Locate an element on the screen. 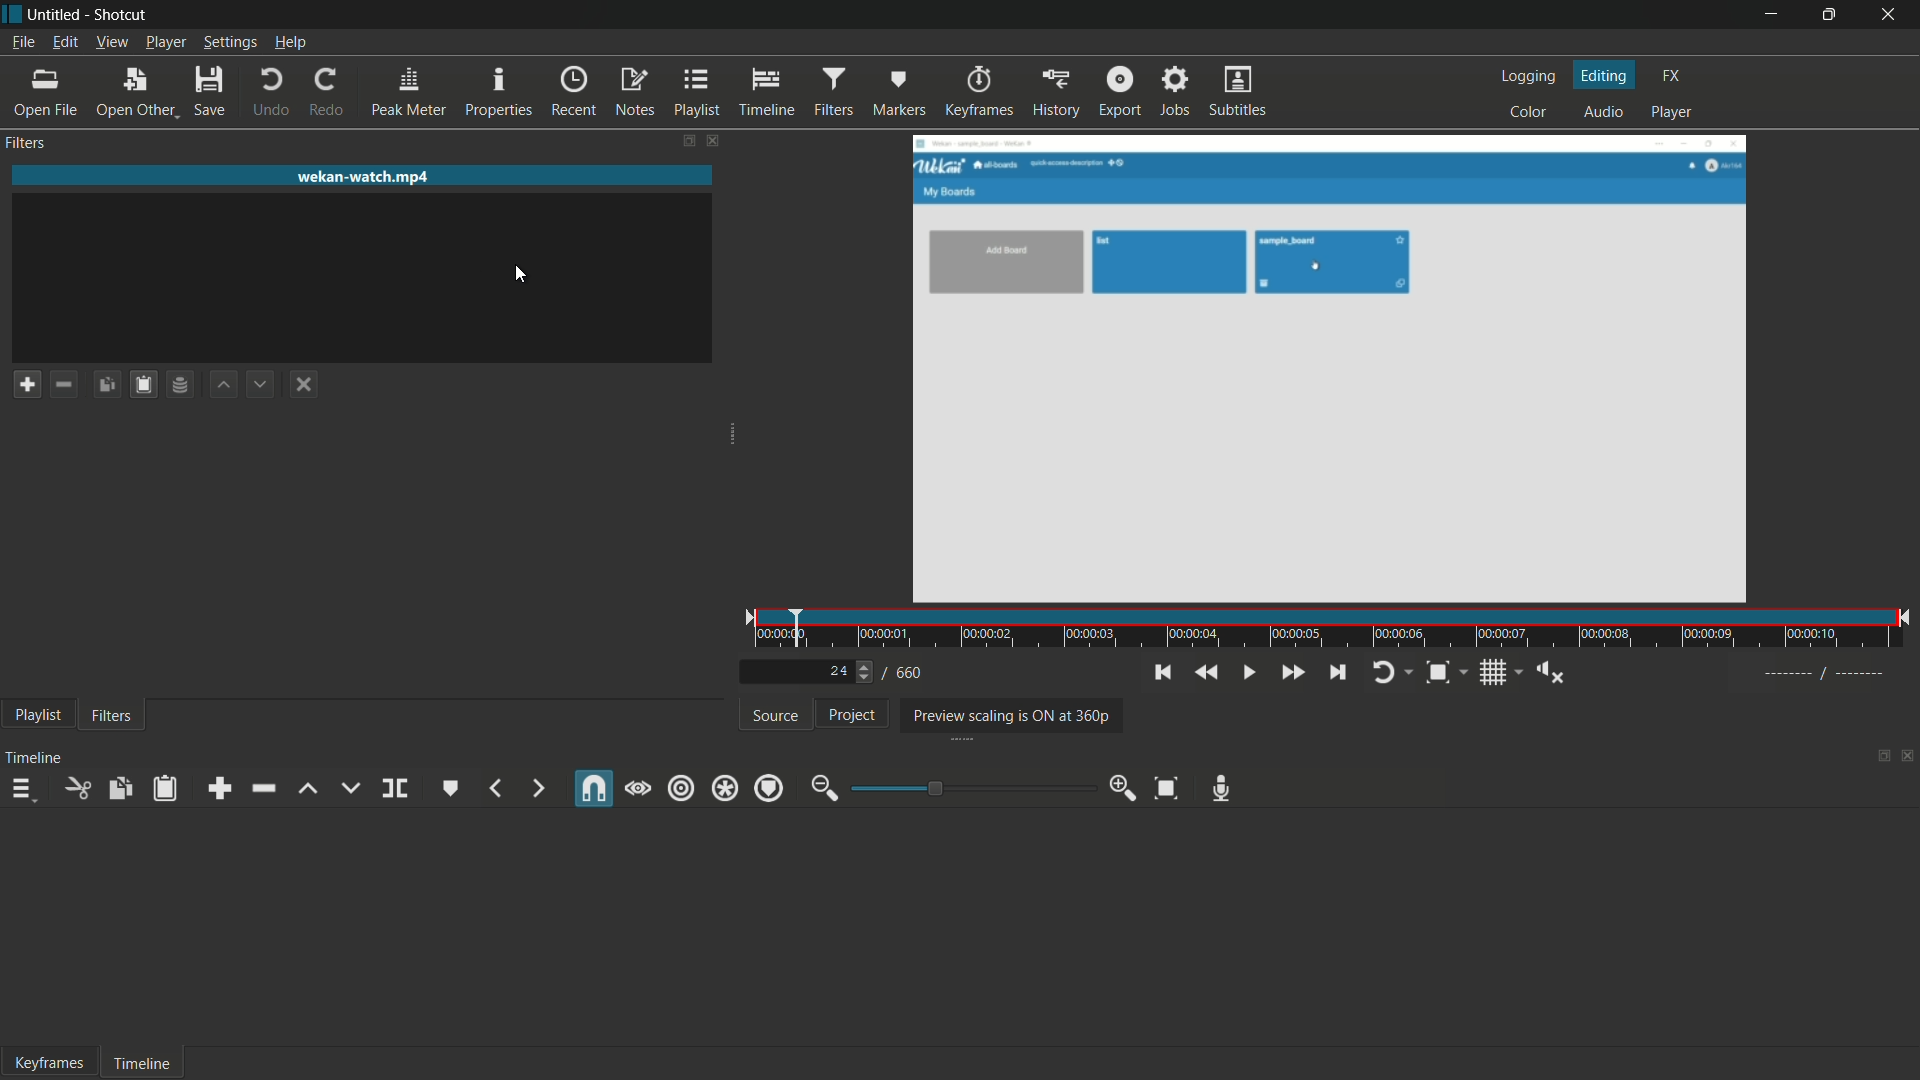  keyframes is located at coordinates (52, 1064).